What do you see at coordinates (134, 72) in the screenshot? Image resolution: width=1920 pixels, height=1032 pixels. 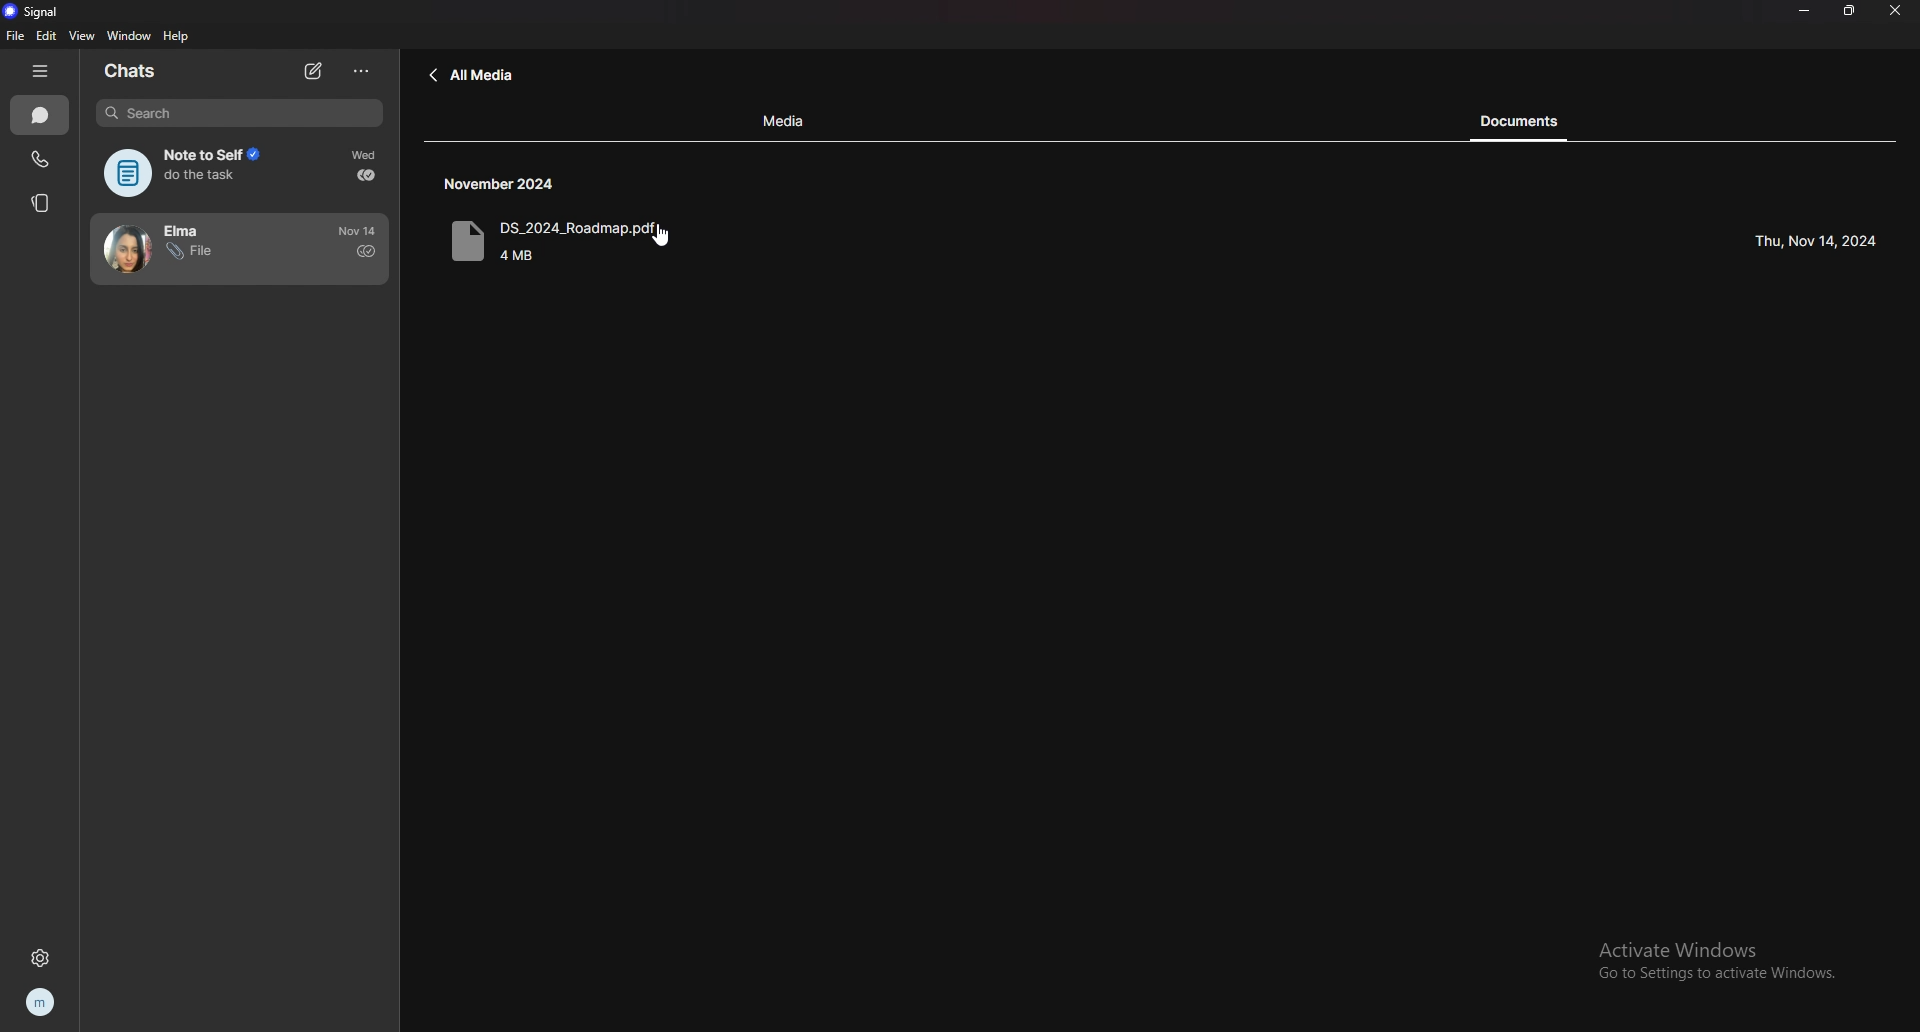 I see `chats` at bounding box center [134, 72].